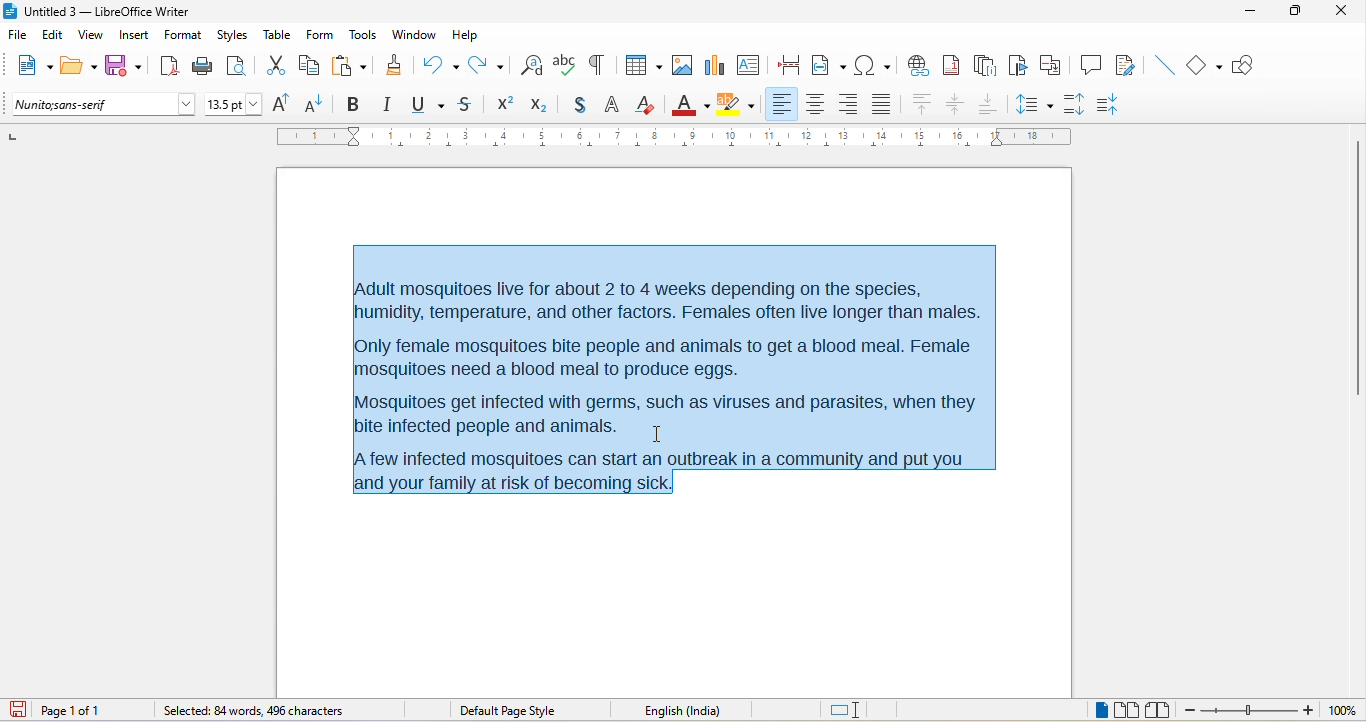 This screenshot has height=722, width=1366. Describe the element at coordinates (386, 105) in the screenshot. I see `italic` at that location.